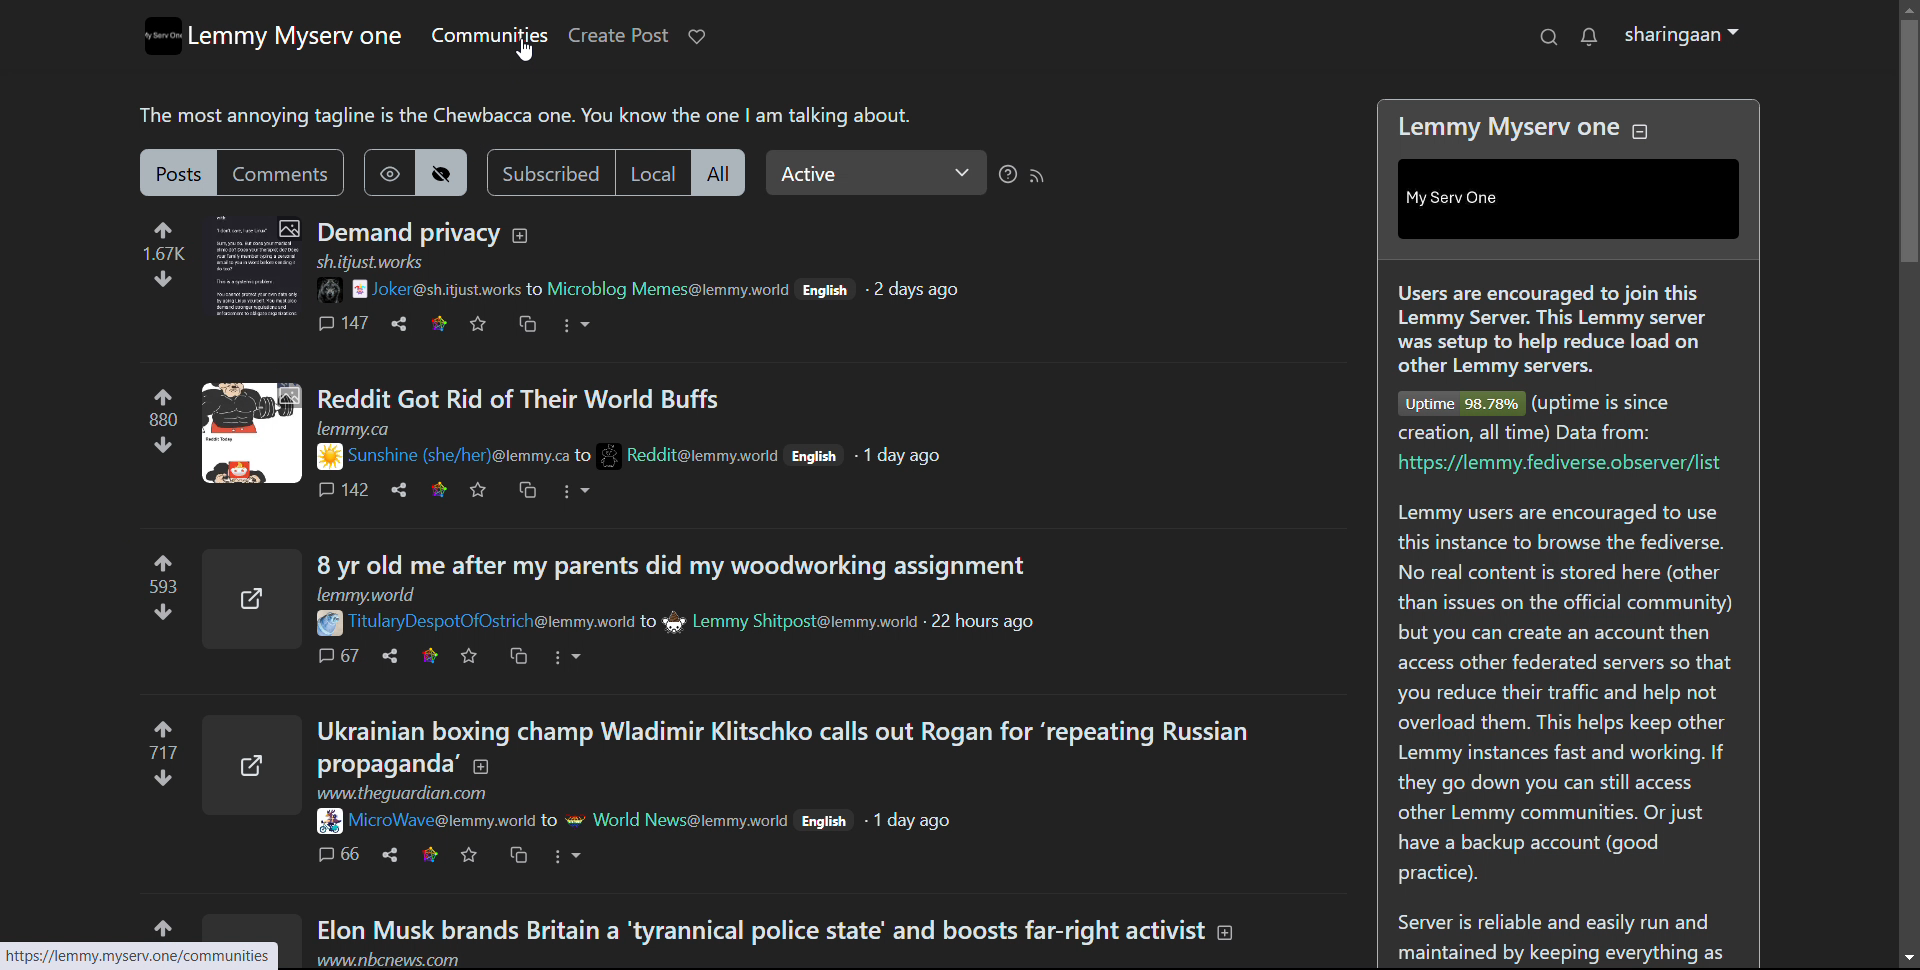 The width and height of the screenshot is (1920, 970). Describe the element at coordinates (646, 623) in the screenshot. I see `to` at that location.